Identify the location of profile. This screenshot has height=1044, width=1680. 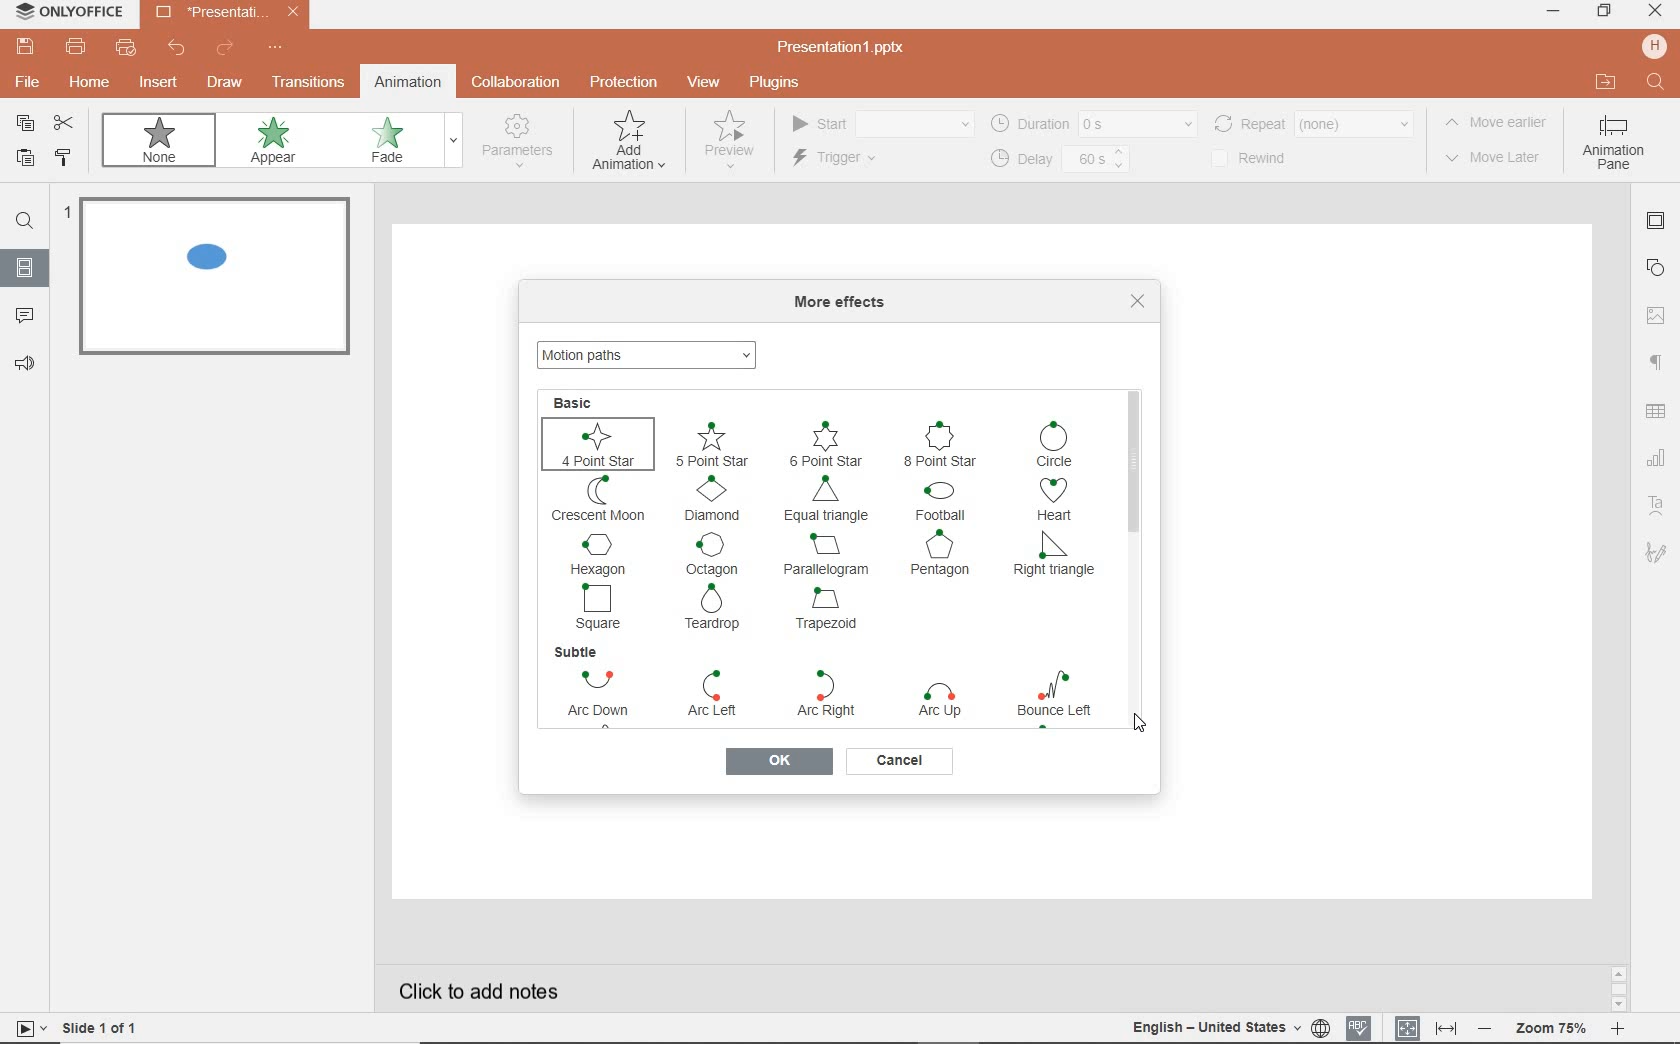
(1652, 46).